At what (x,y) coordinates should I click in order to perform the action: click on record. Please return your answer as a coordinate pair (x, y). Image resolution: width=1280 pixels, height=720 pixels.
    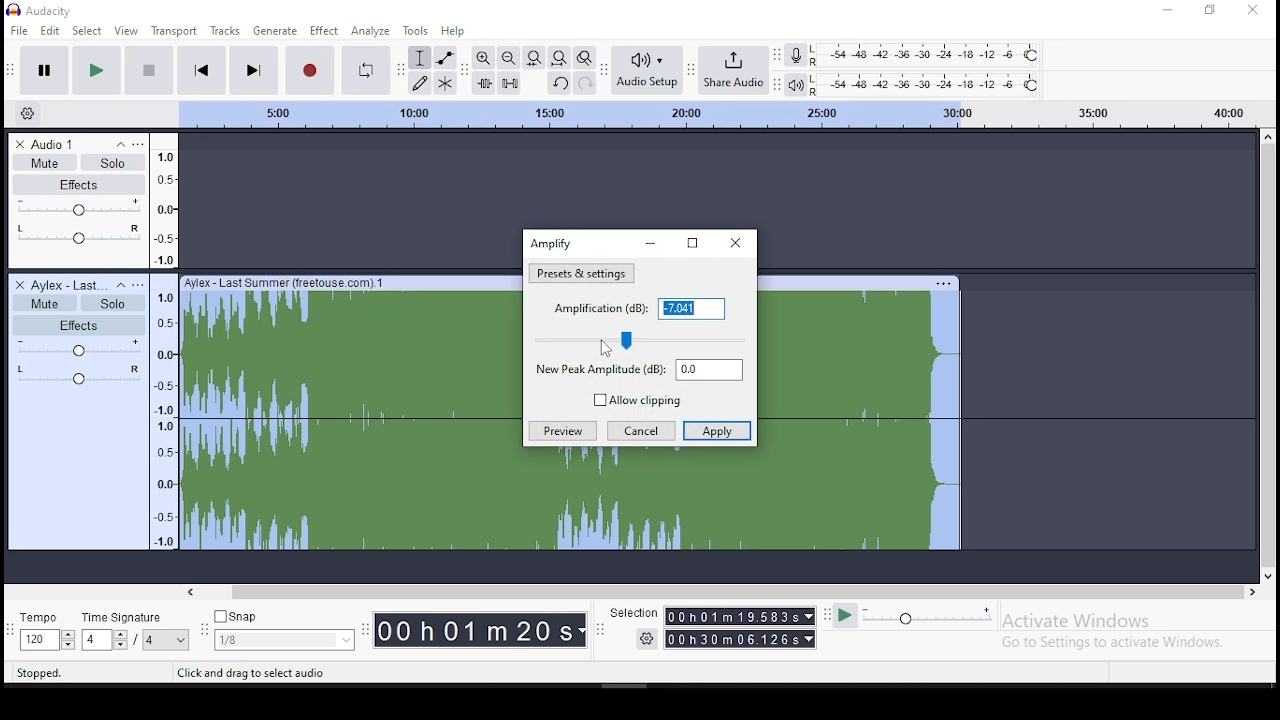
    Looking at the image, I should click on (308, 69).